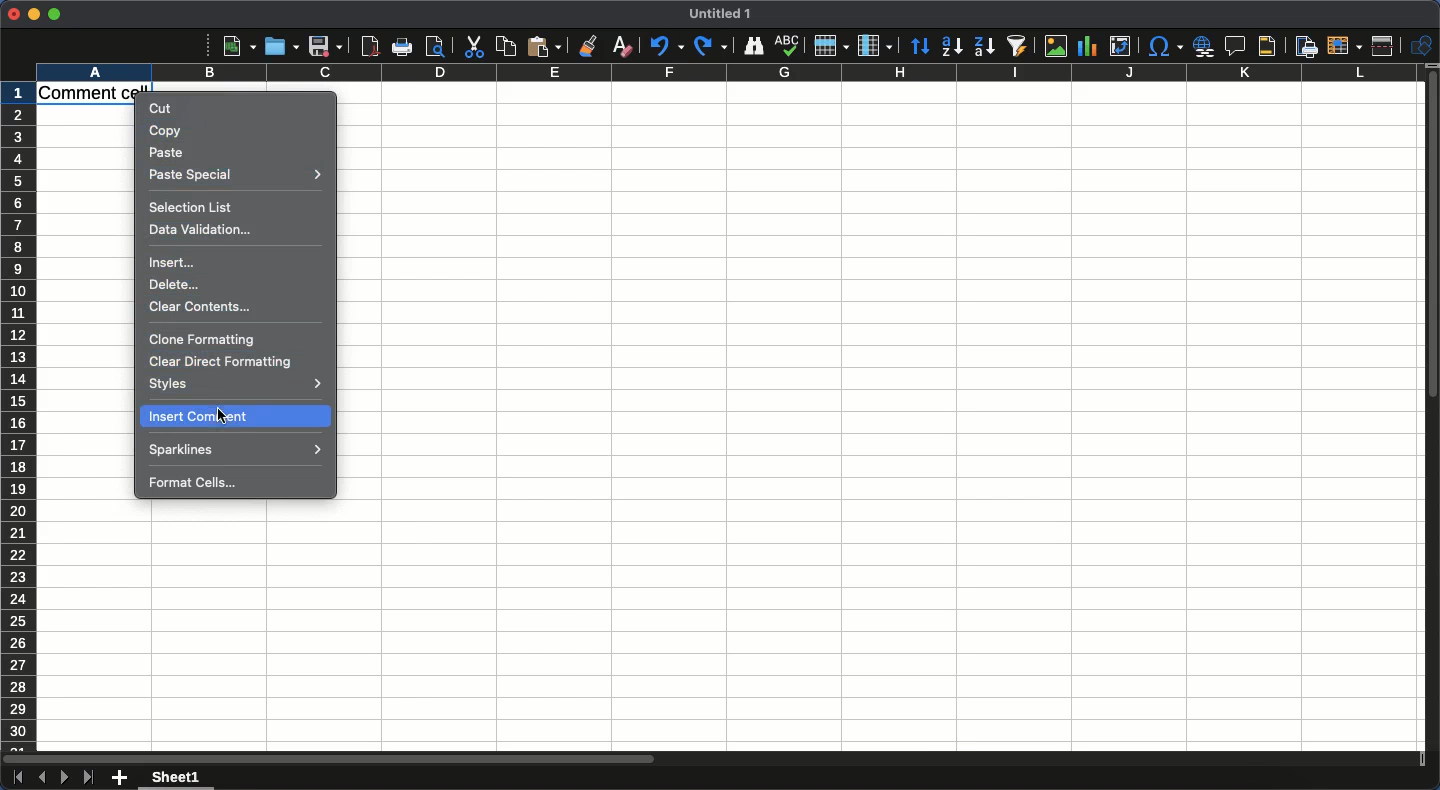  What do you see at coordinates (45, 779) in the screenshot?
I see `Previous sheet` at bounding box center [45, 779].